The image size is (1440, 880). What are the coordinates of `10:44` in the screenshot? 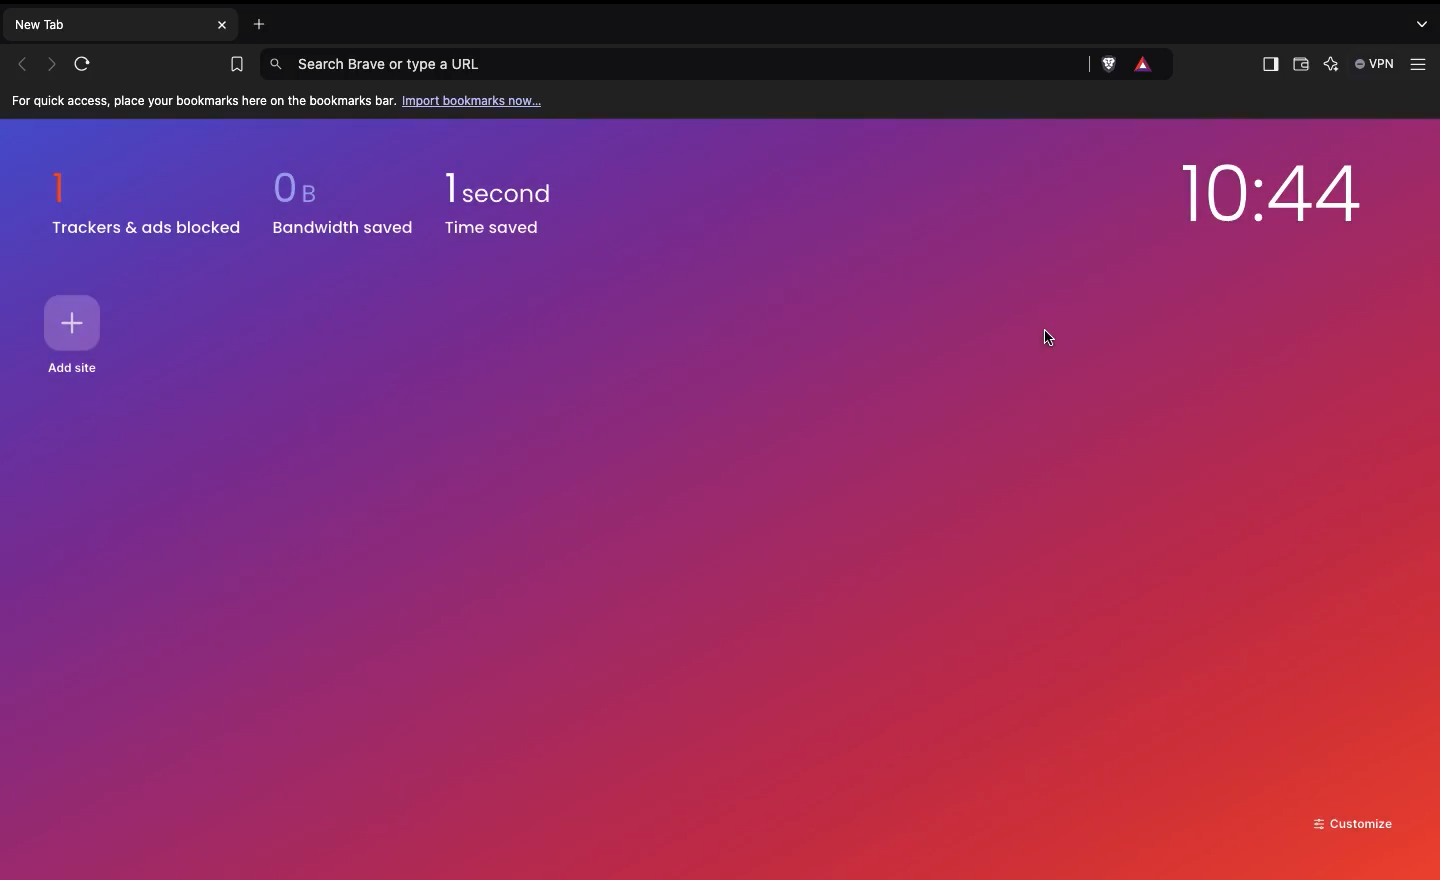 It's located at (1271, 199).